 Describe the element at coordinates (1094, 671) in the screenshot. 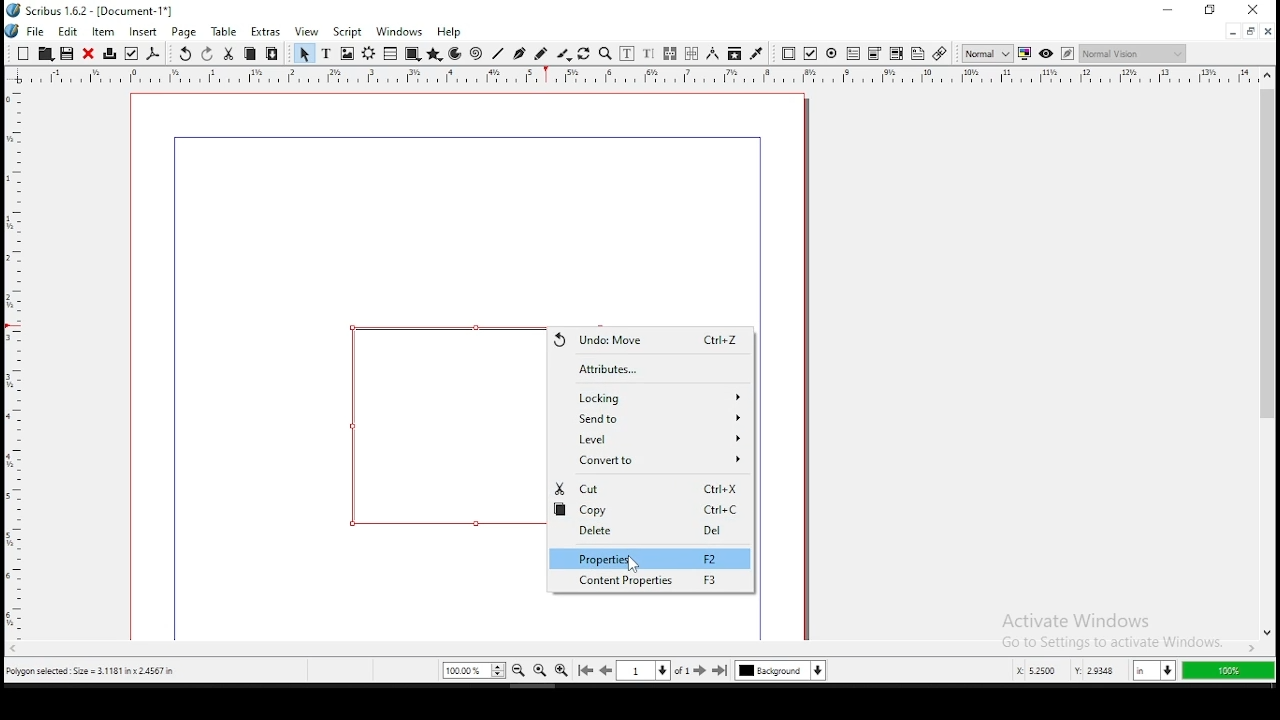

I see `y: 2.9584` at that location.